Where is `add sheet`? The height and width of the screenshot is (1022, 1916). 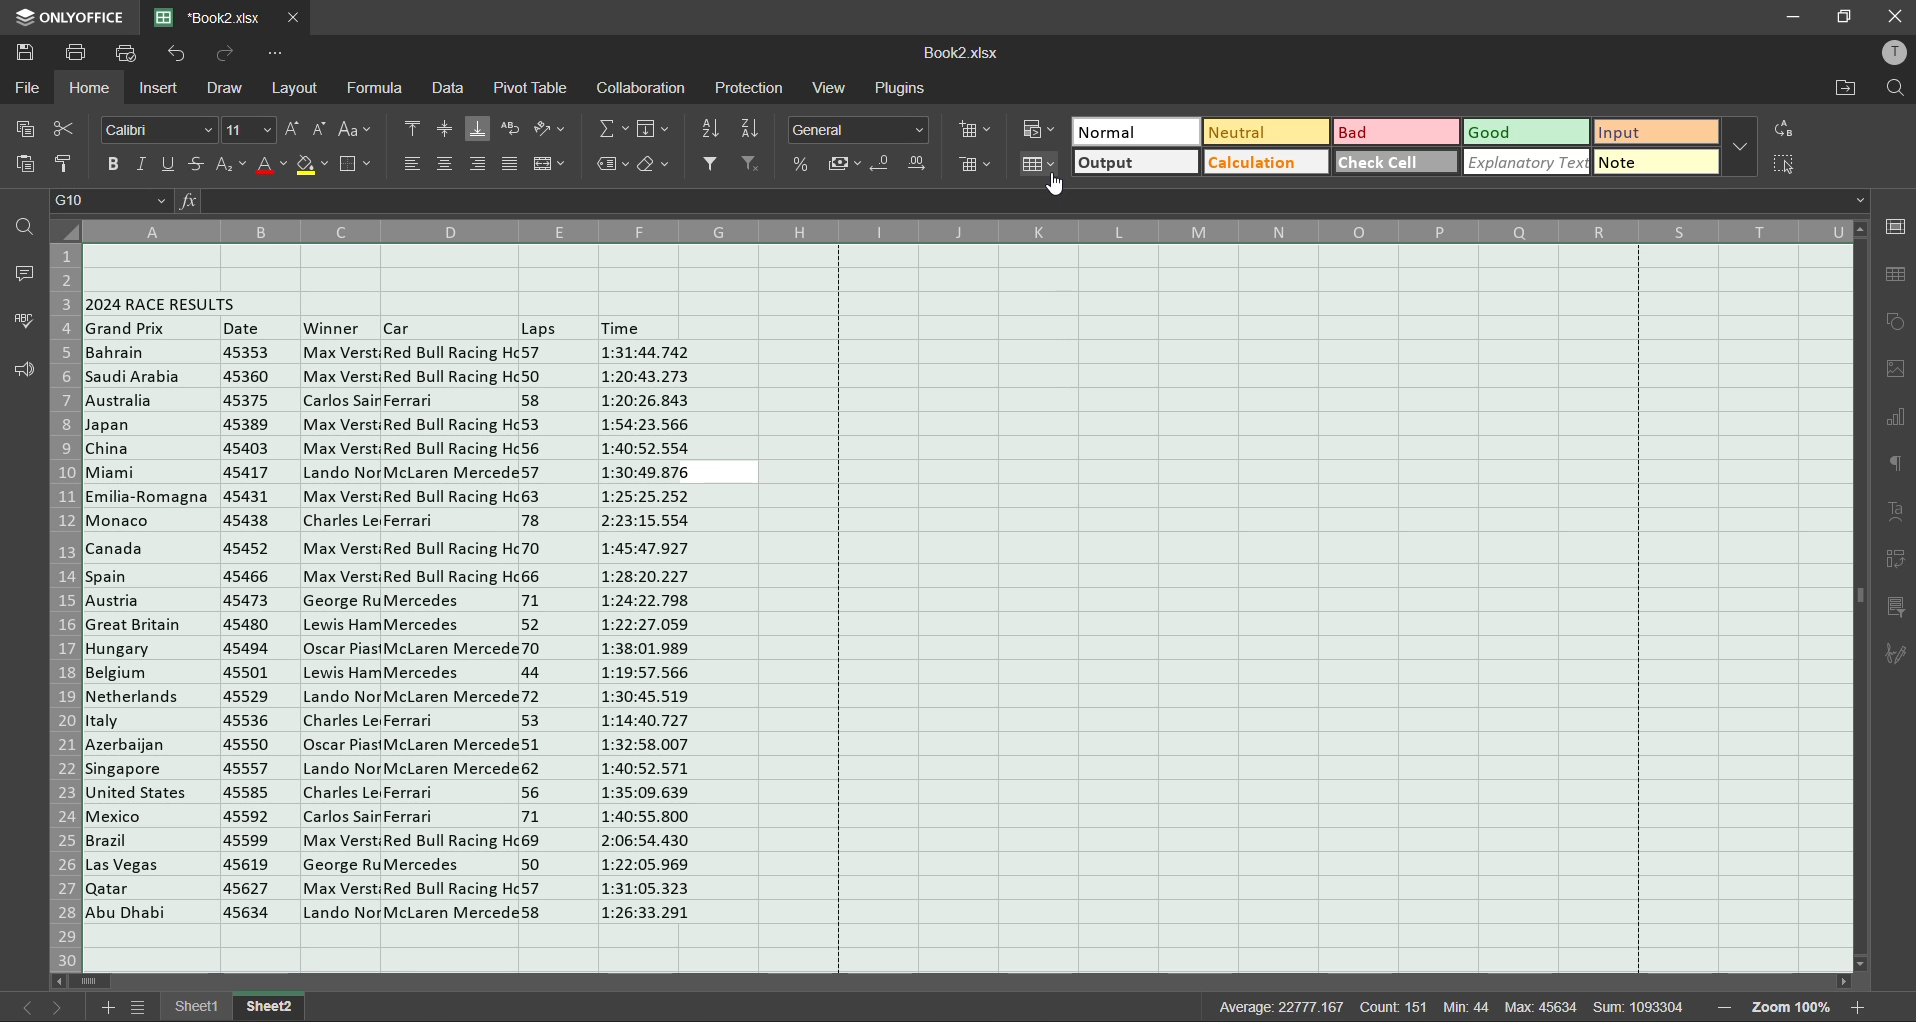 add sheet is located at coordinates (113, 1008).